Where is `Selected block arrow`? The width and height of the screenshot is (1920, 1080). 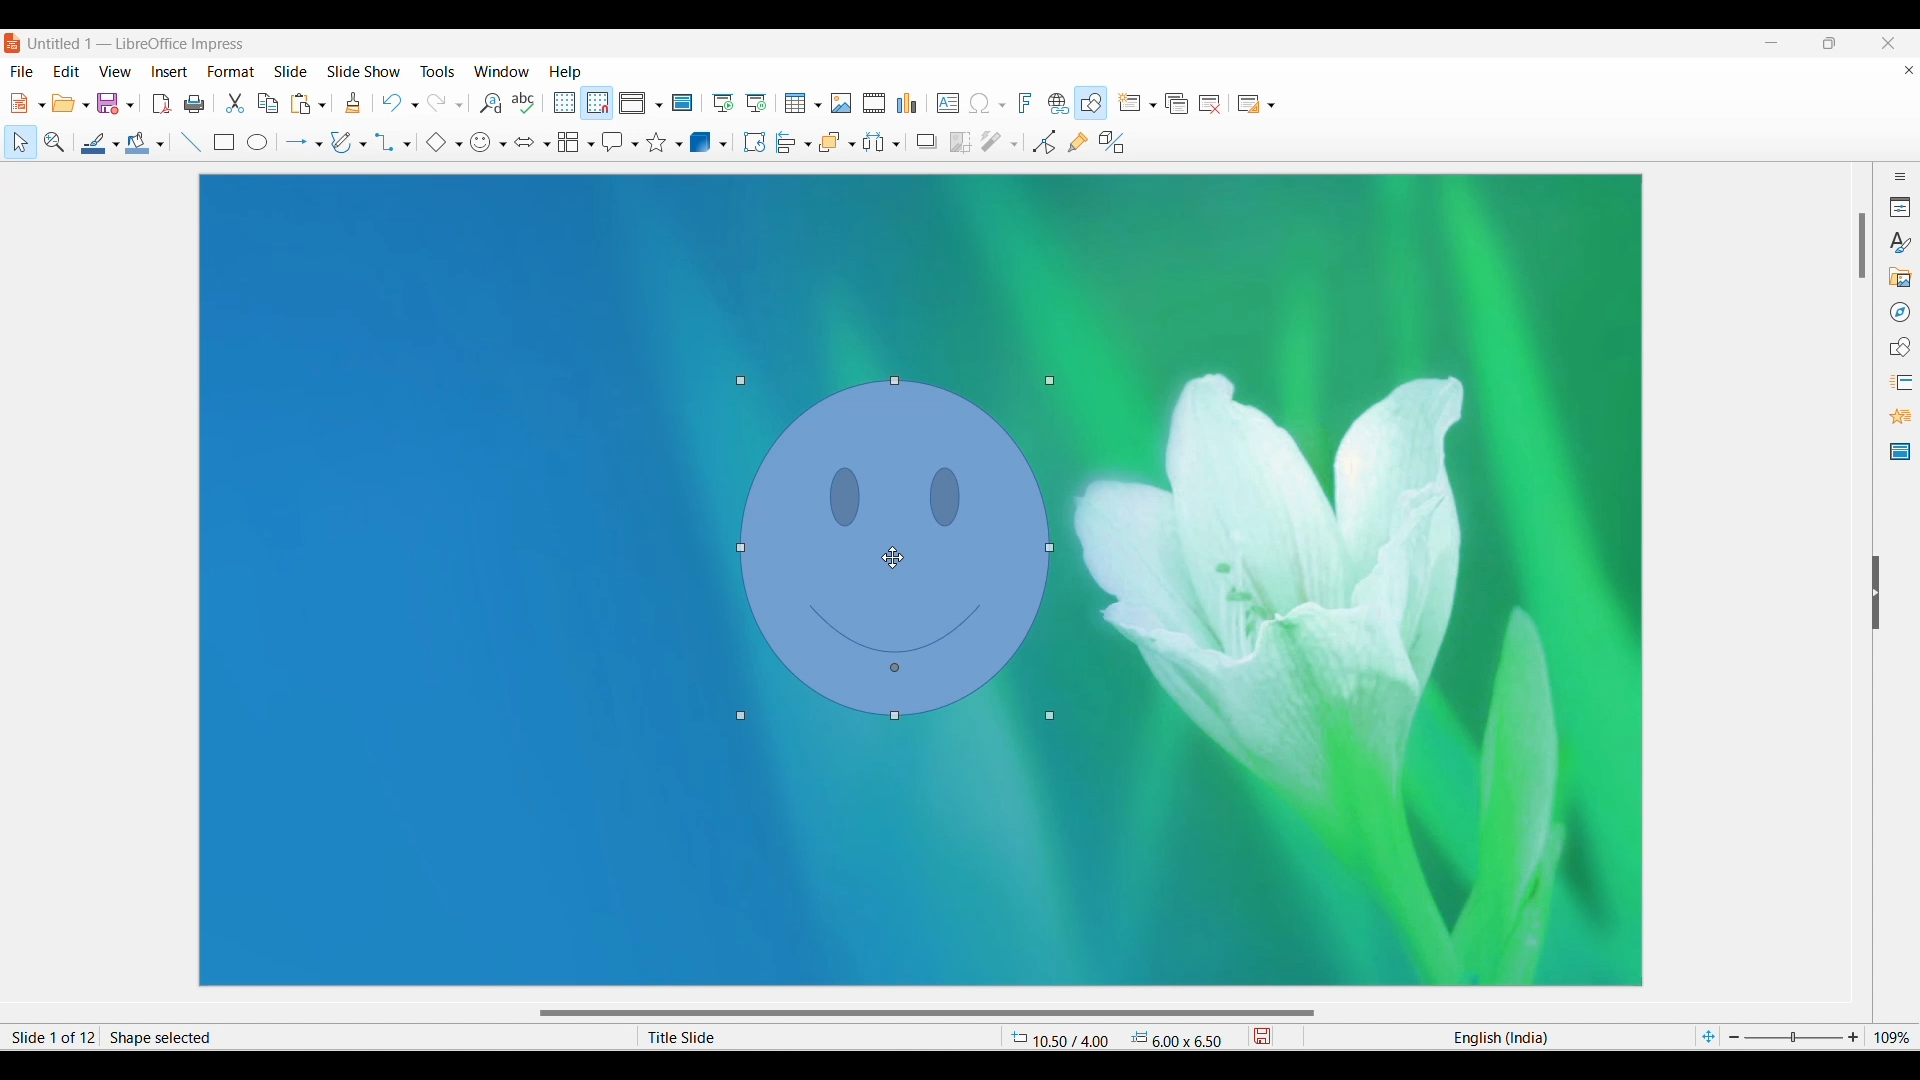 Selected block arrow is located at coordinates (525, 141).